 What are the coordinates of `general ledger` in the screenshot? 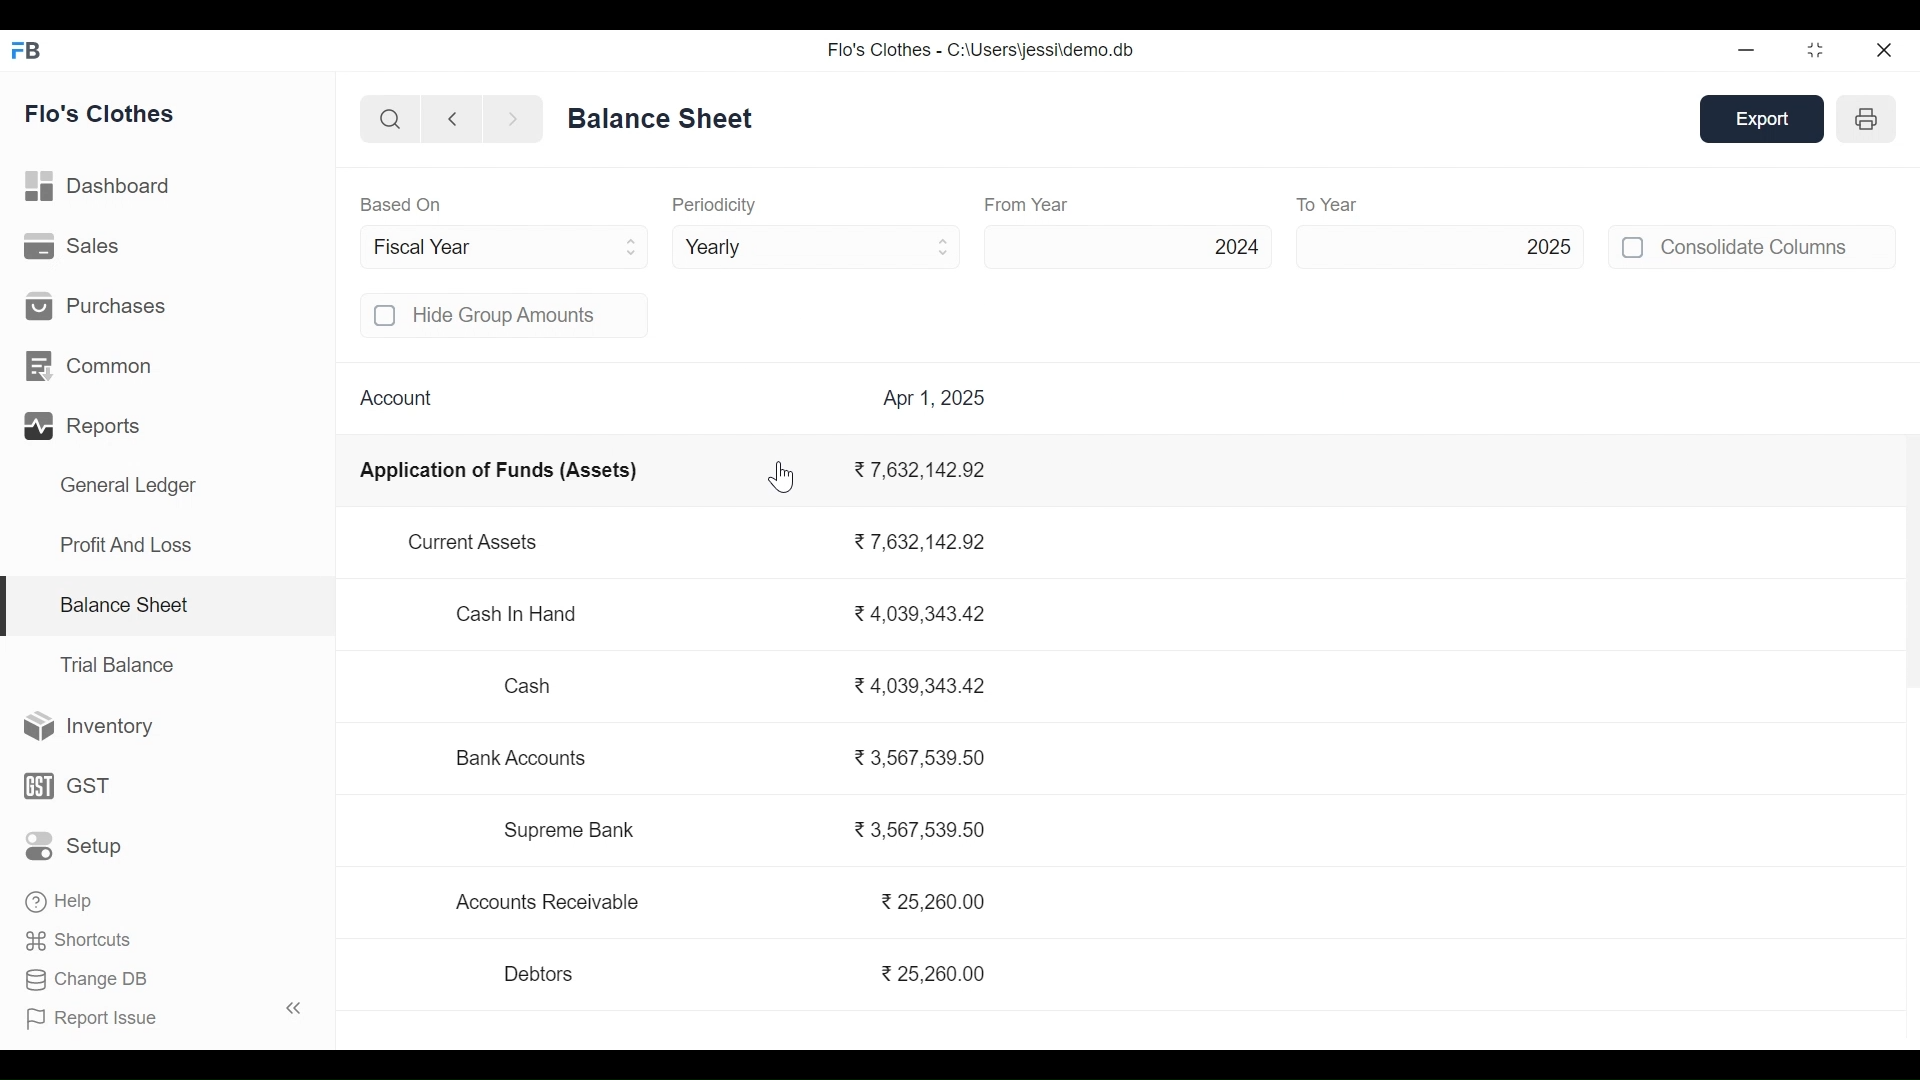 It's located at (665, 117).